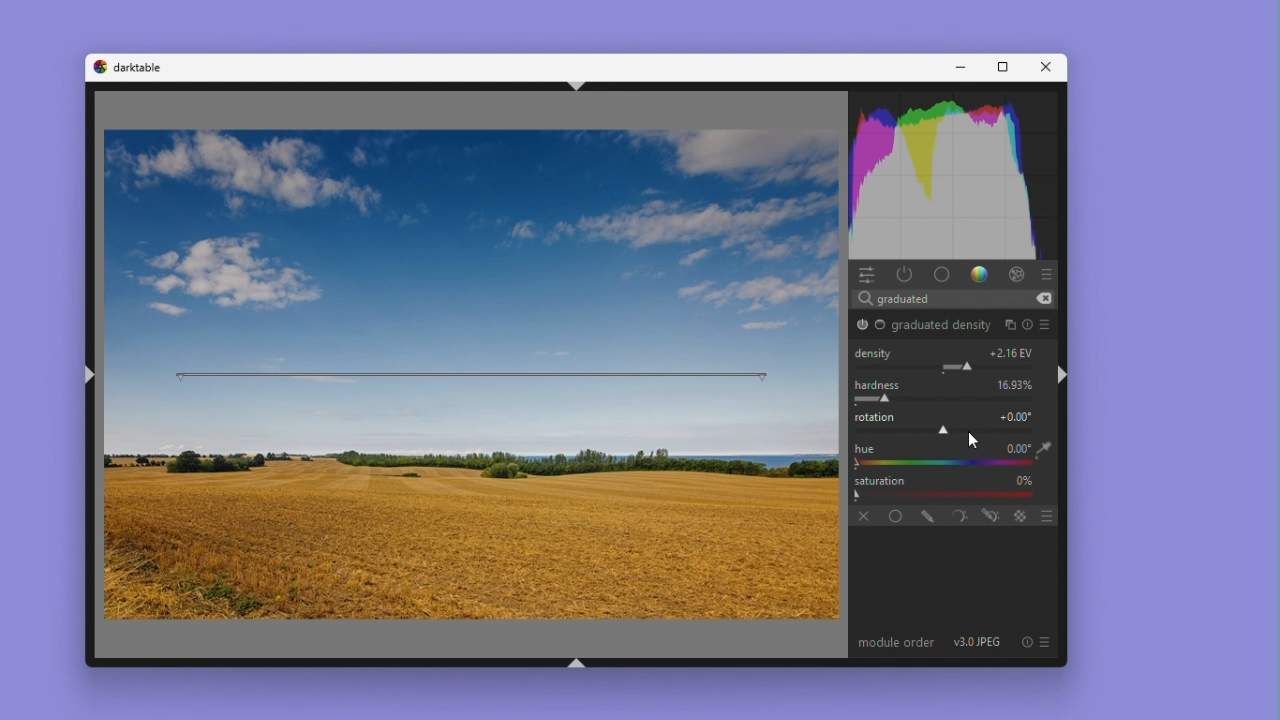 The width and height of the screenshot is (1280, 720). I want to click on drawn and parametric mask, so click(988, 515).